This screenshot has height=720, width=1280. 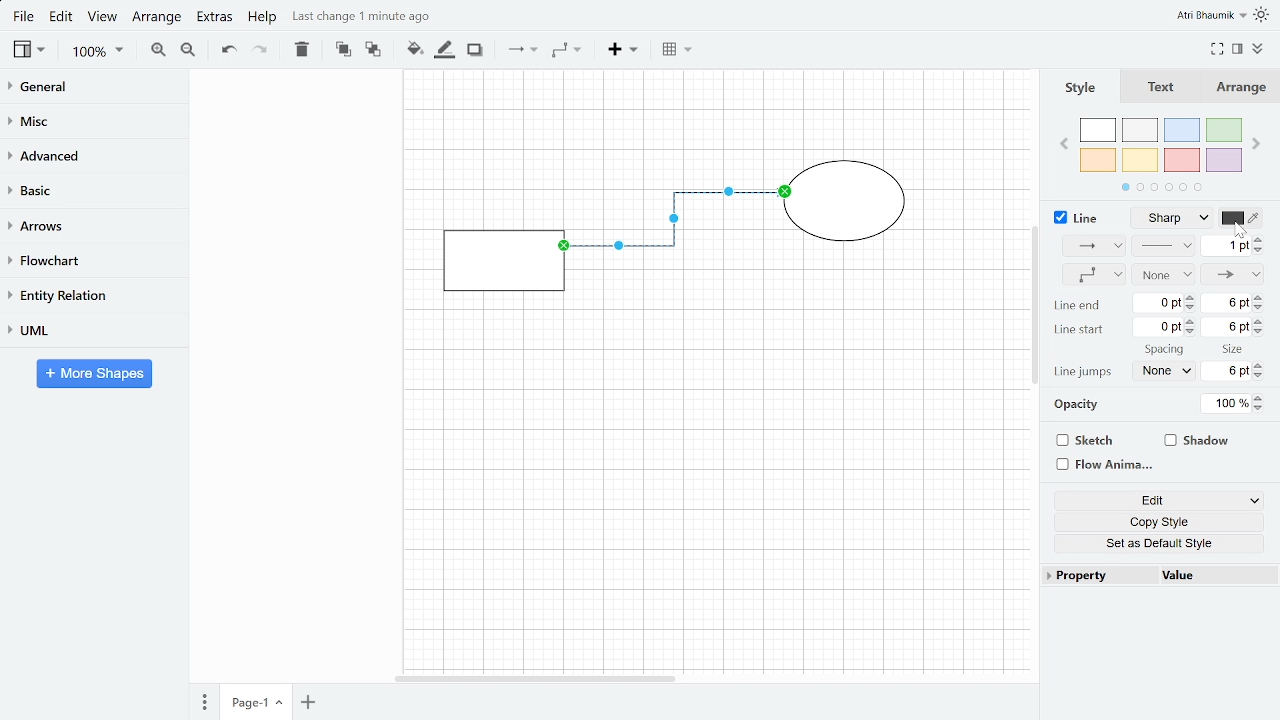 I want to click on Connection, so click(x=523, y=50).